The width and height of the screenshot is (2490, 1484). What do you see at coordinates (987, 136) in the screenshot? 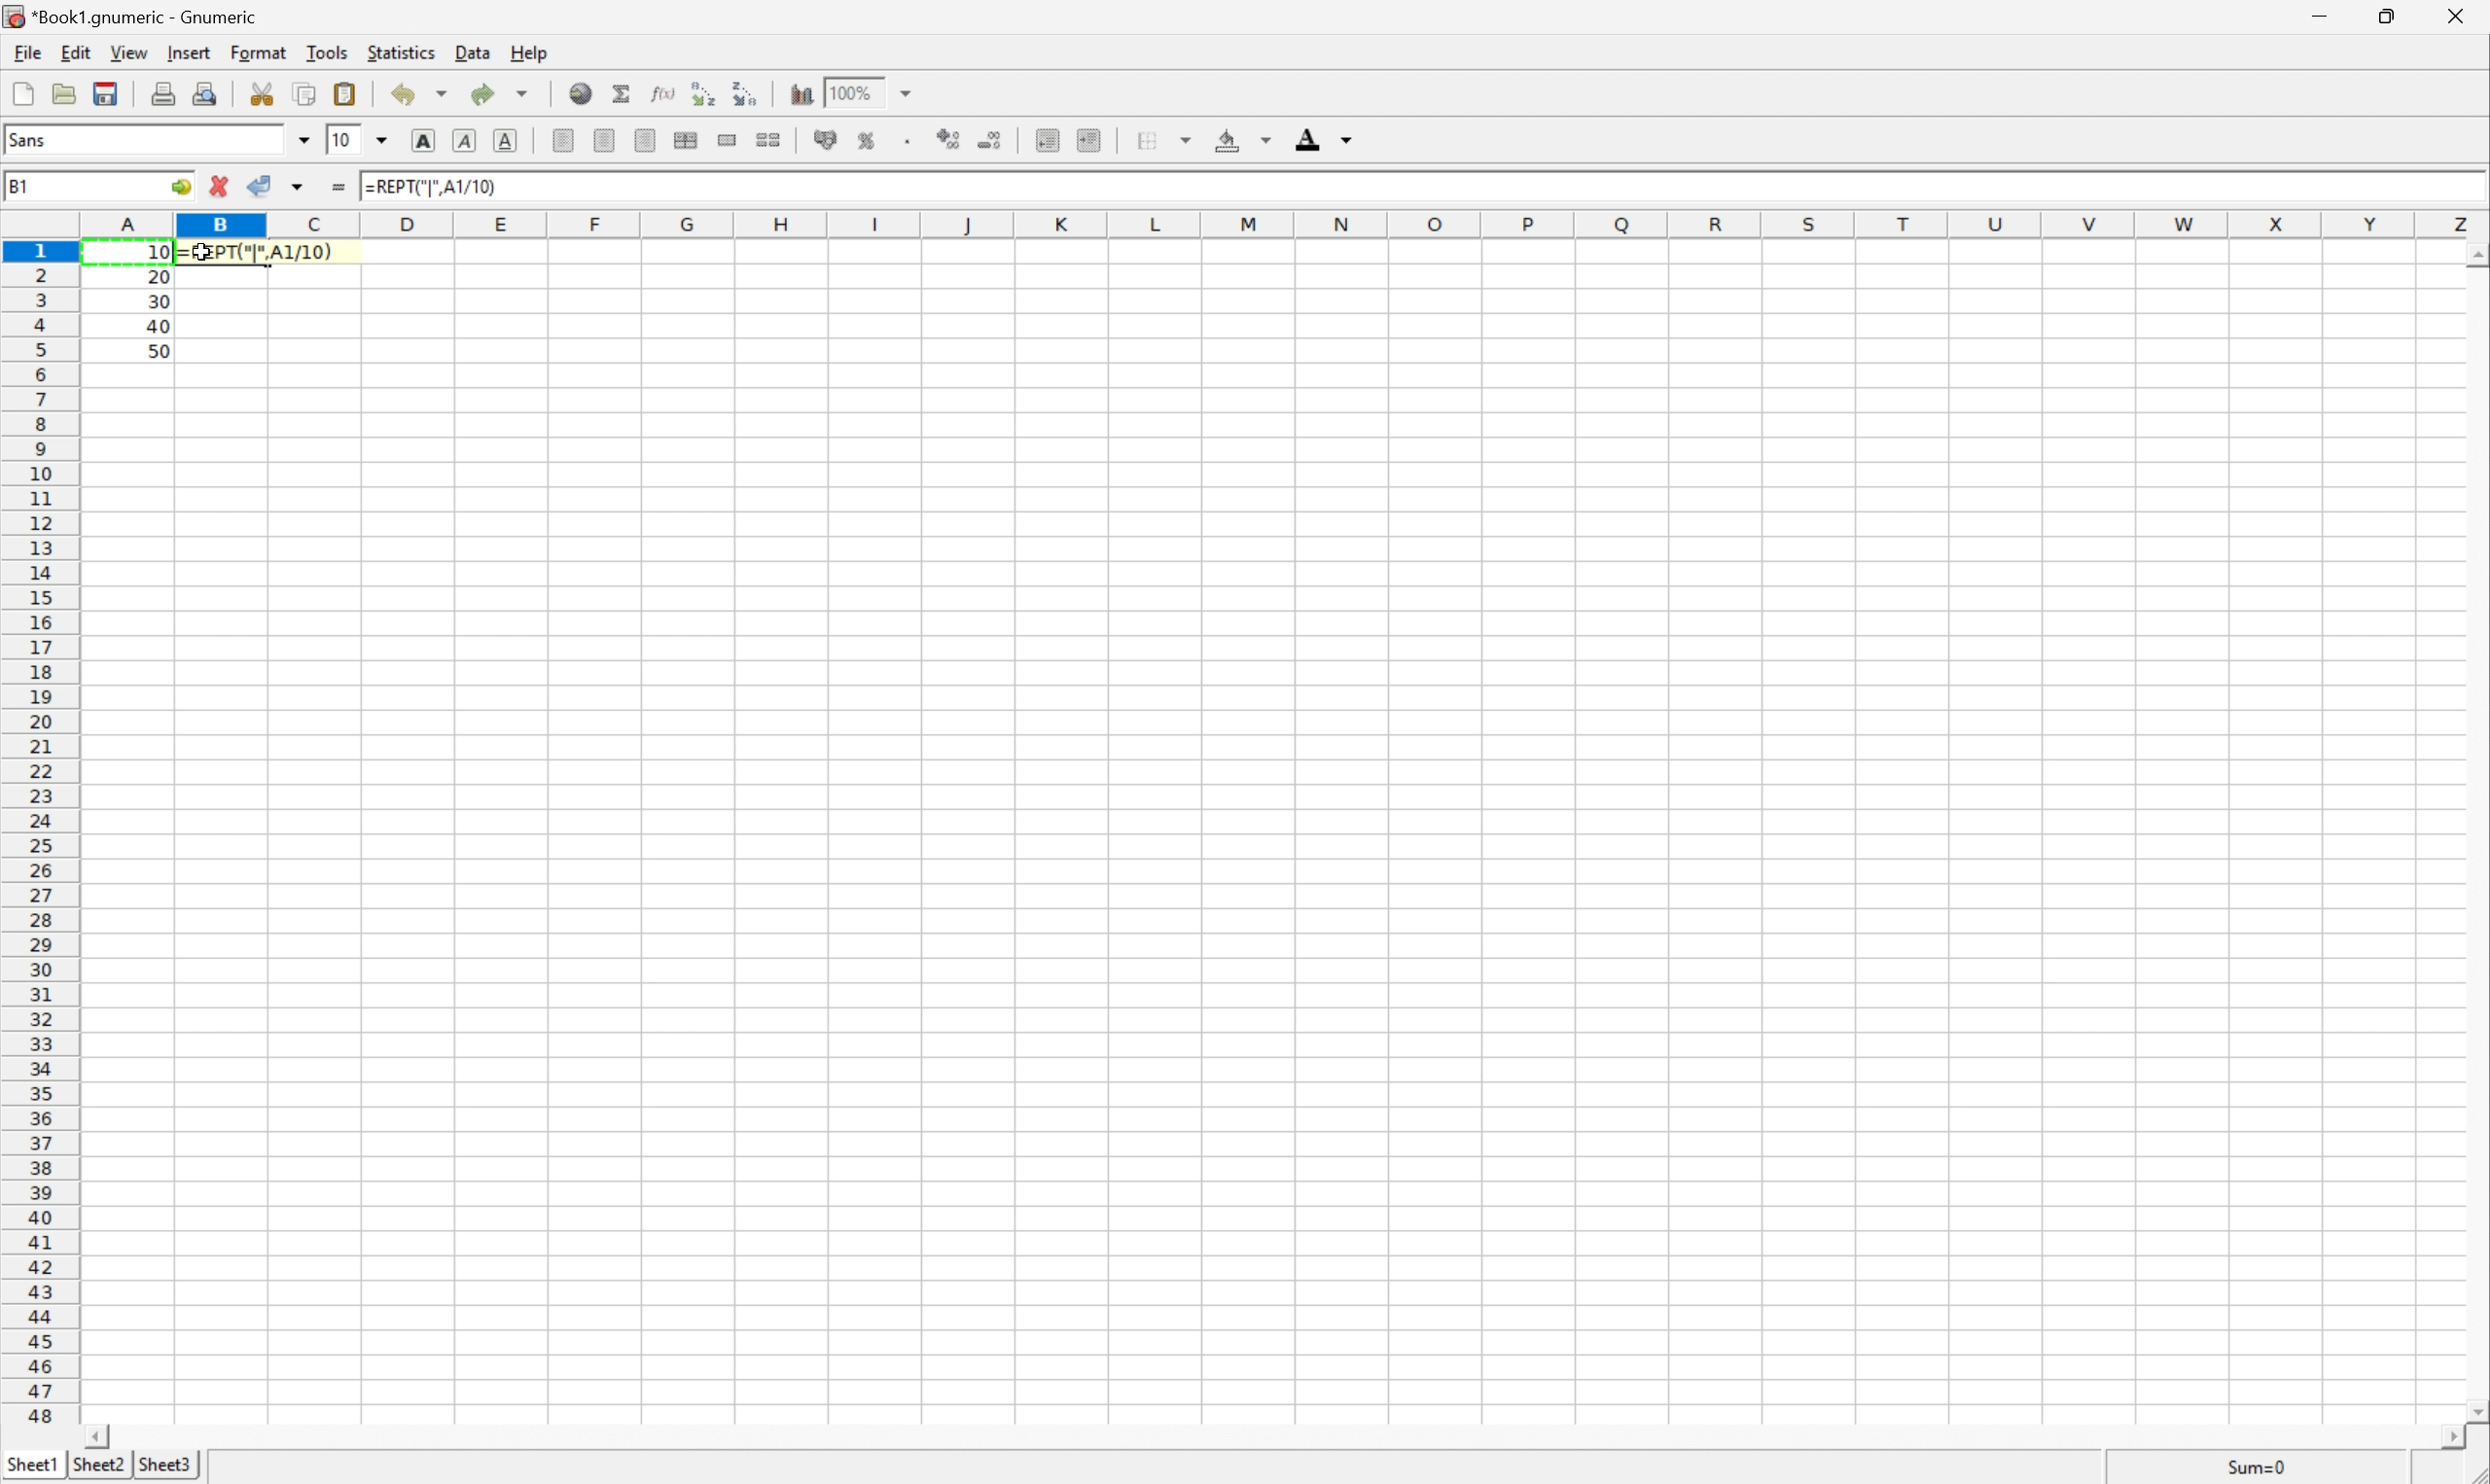
I see `Decrease the number of decimals displayed` at bounding box center [987, 136].